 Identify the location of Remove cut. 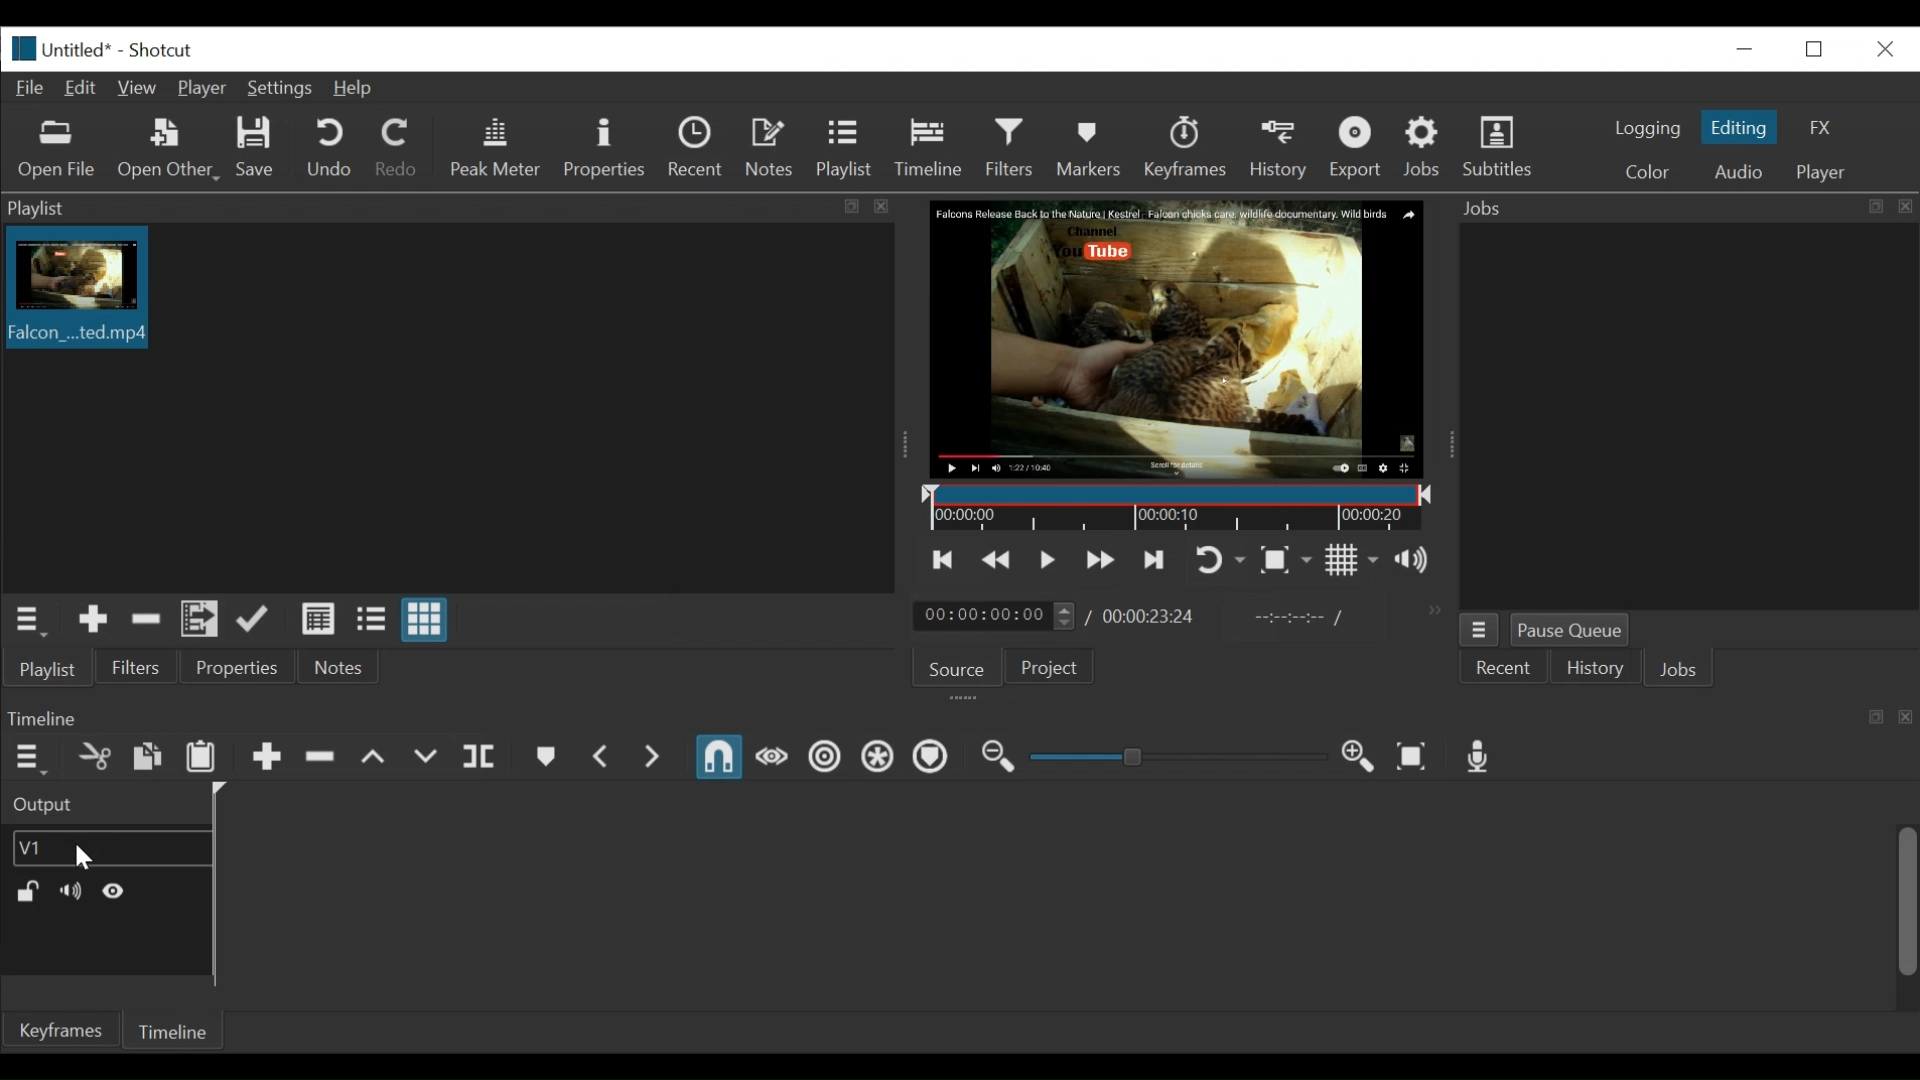
(147, 620).